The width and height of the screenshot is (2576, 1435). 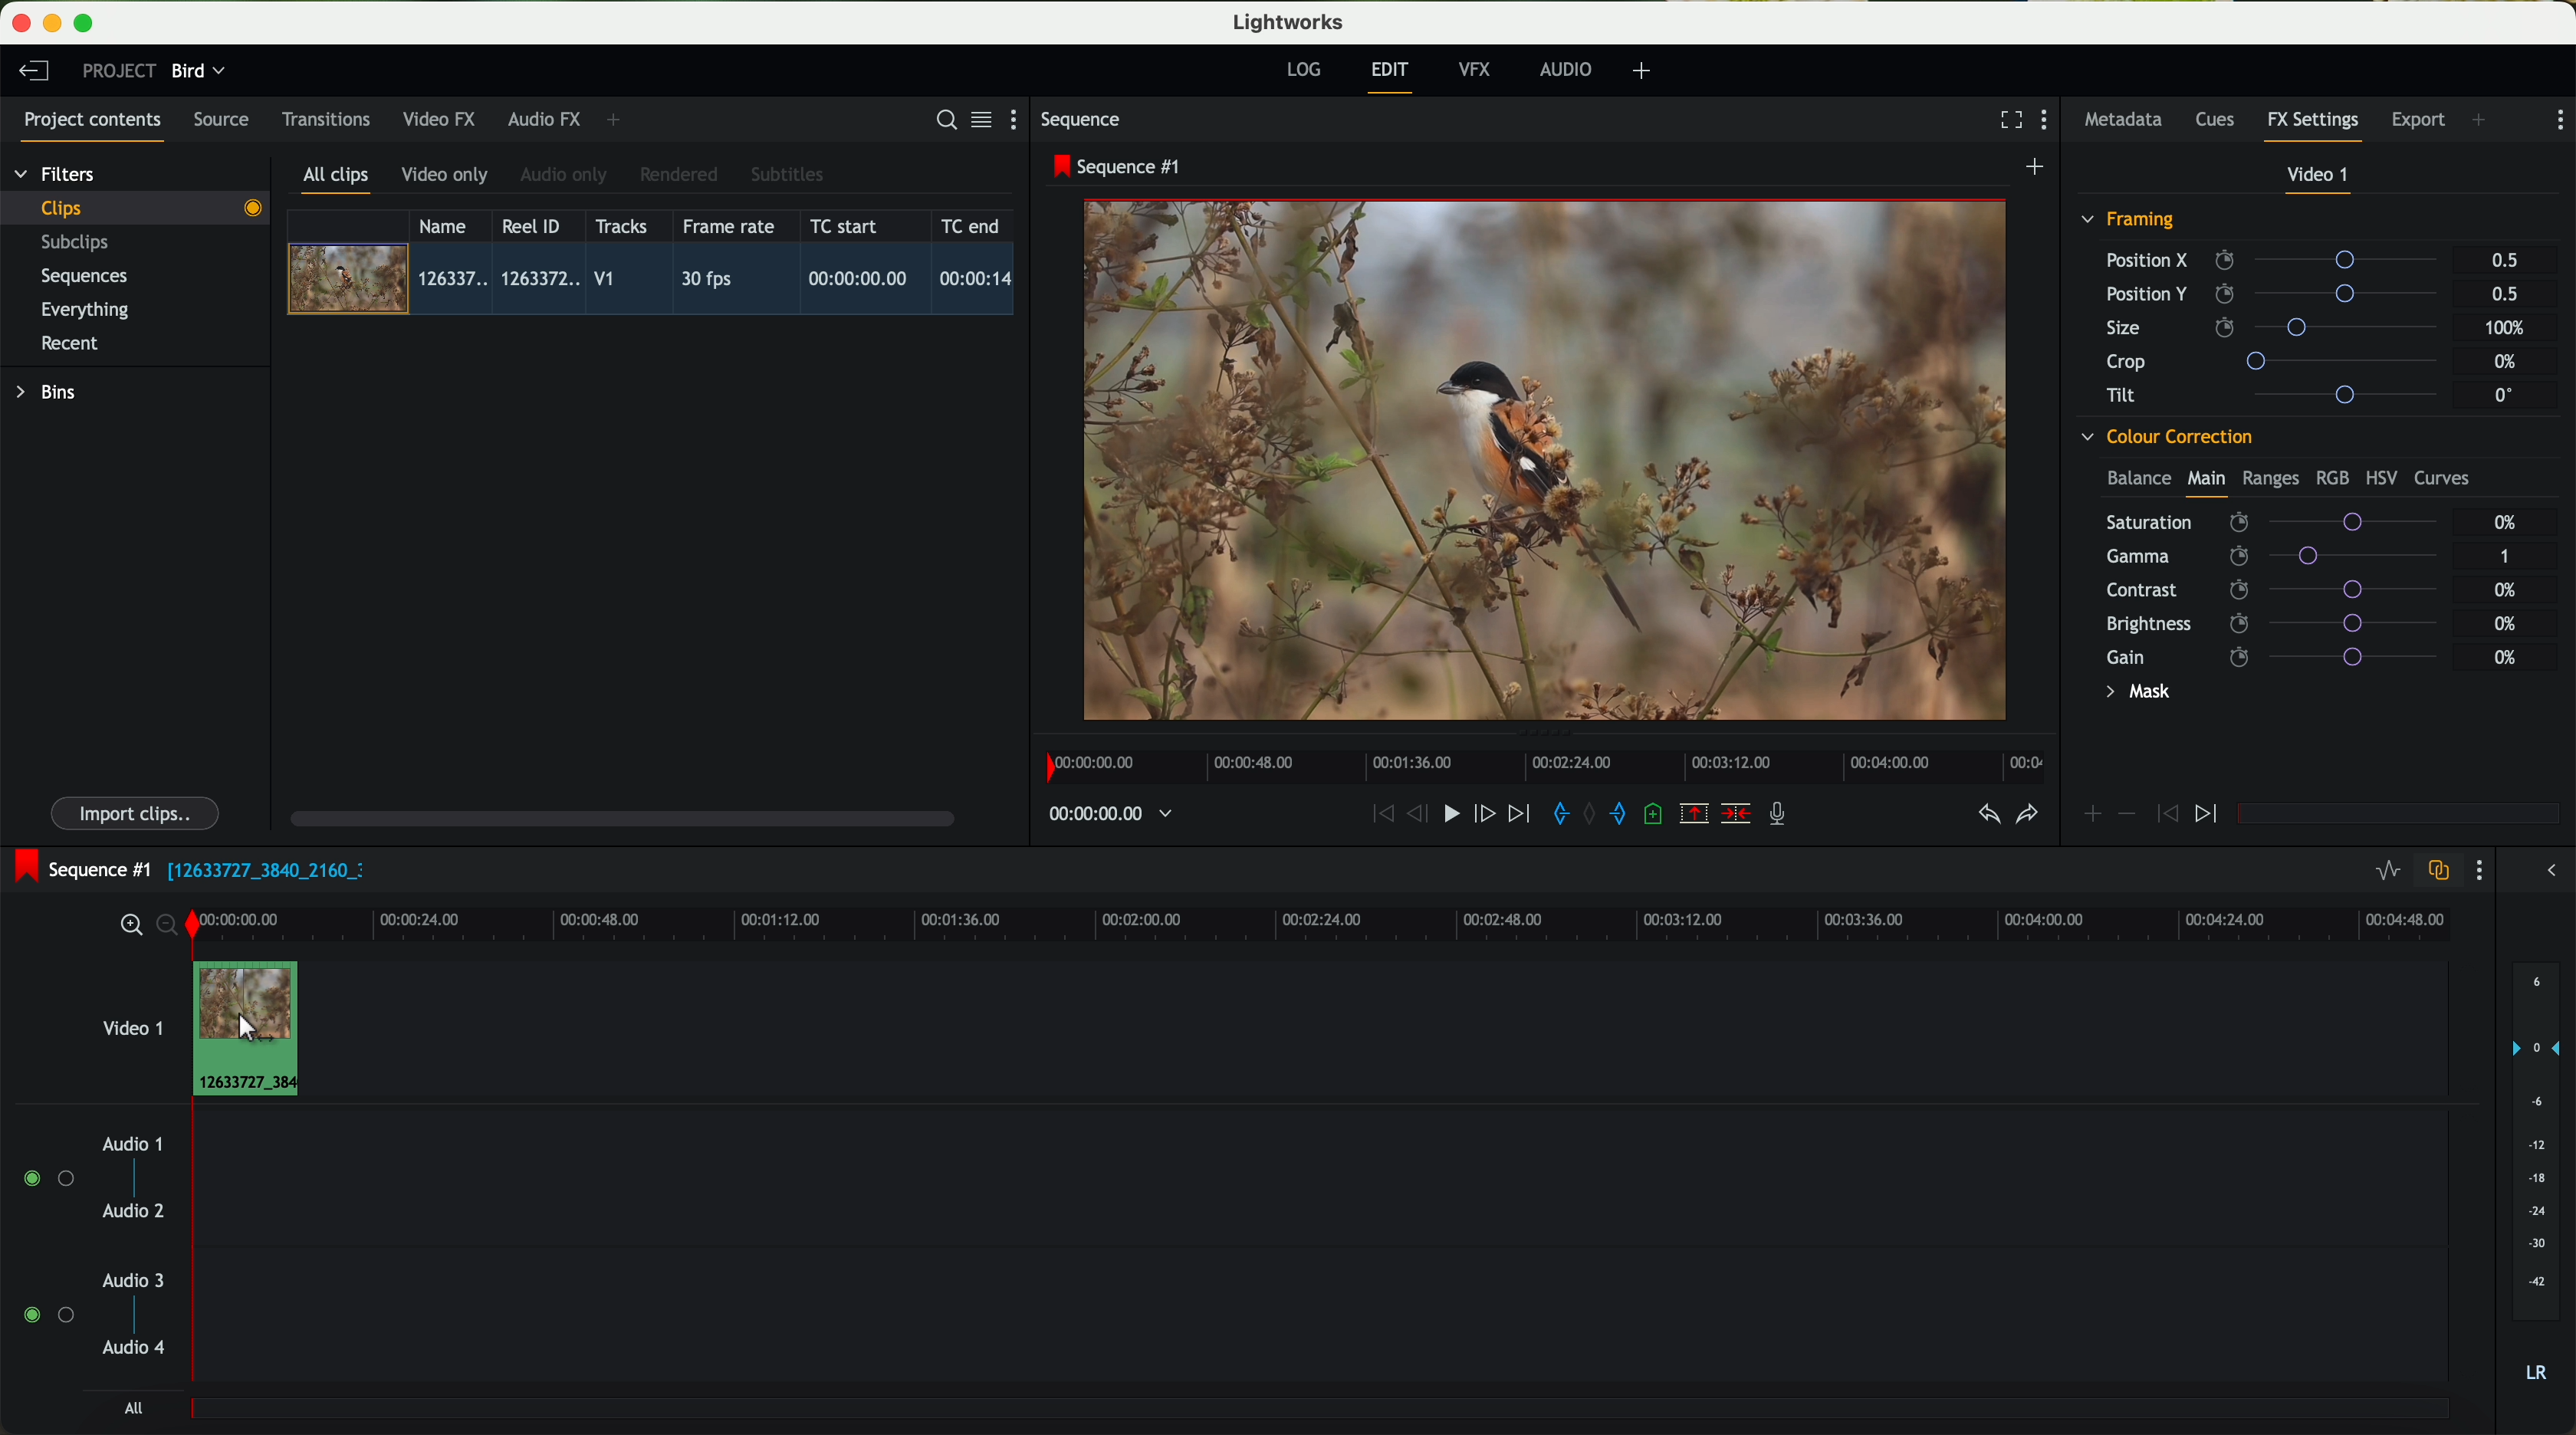 What do you see at coordinates (1555, 462) in the screenshot?
I see `video preview` at bounding box center [1555, 462].